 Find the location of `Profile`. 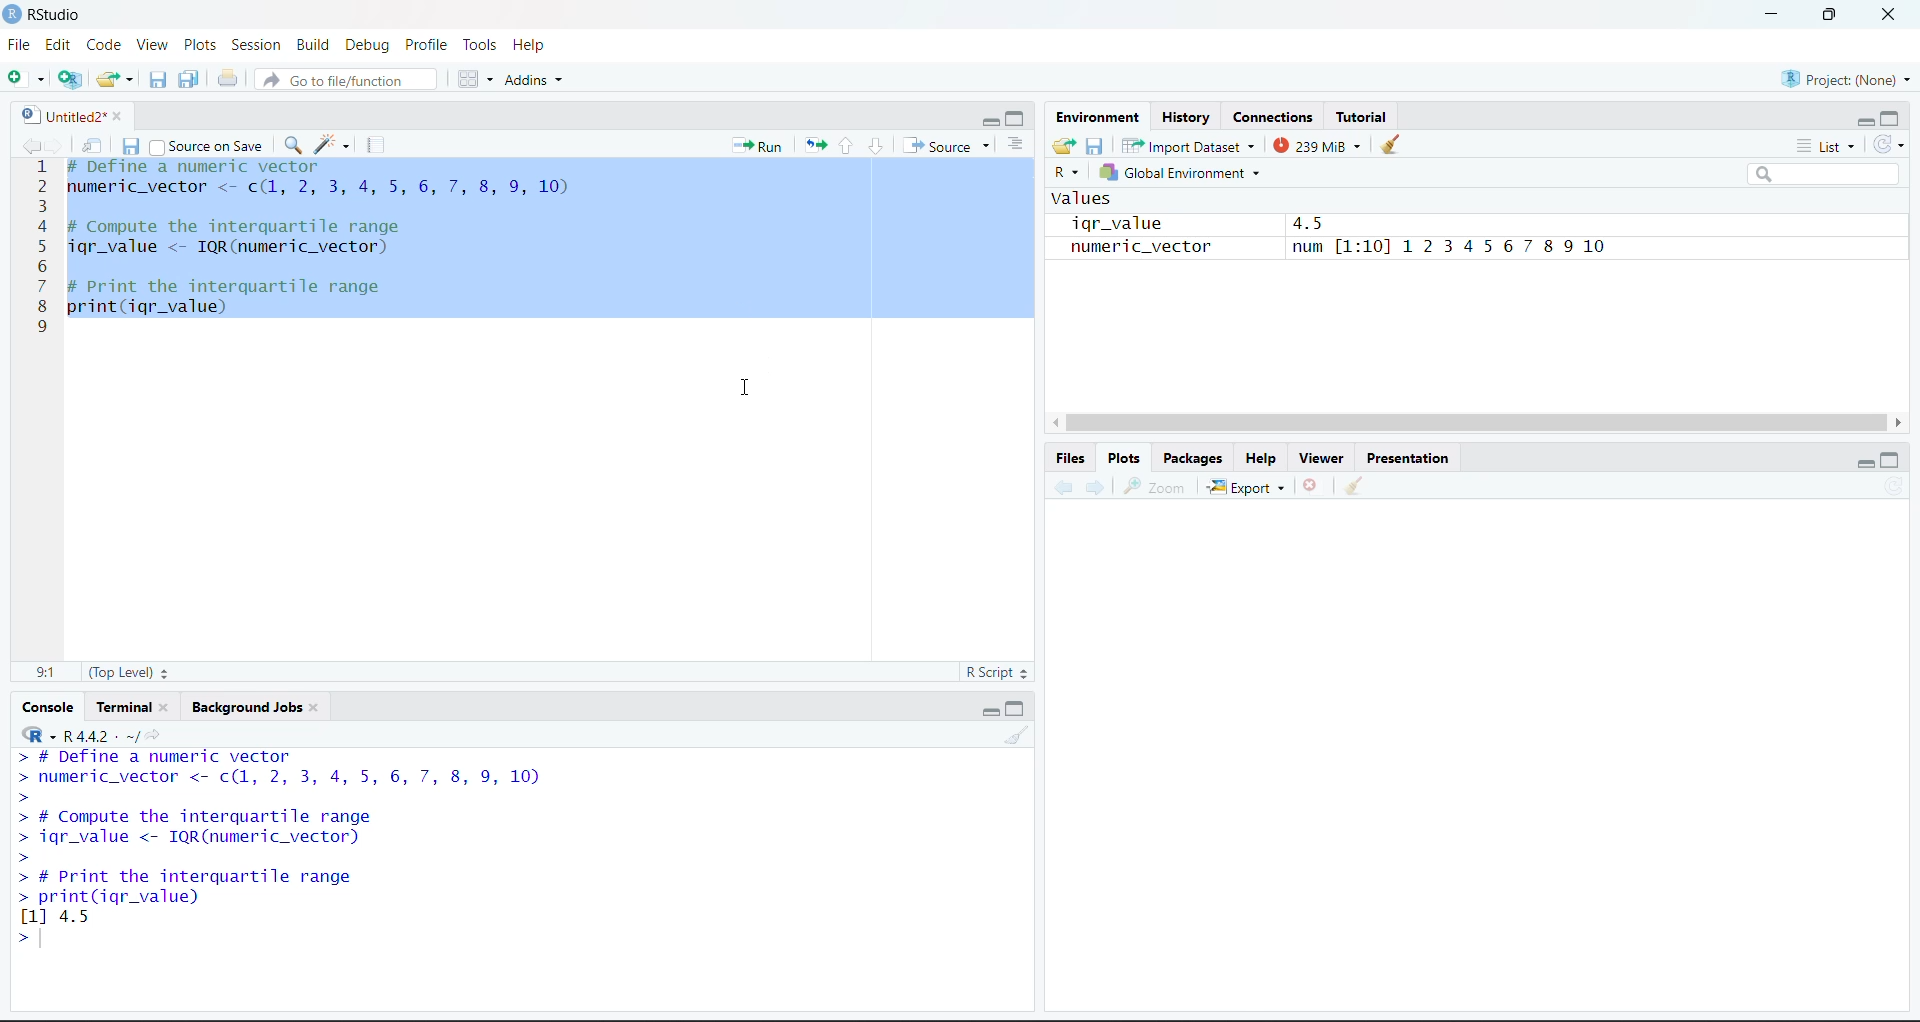

Profile is located at coordinates (423, 45).